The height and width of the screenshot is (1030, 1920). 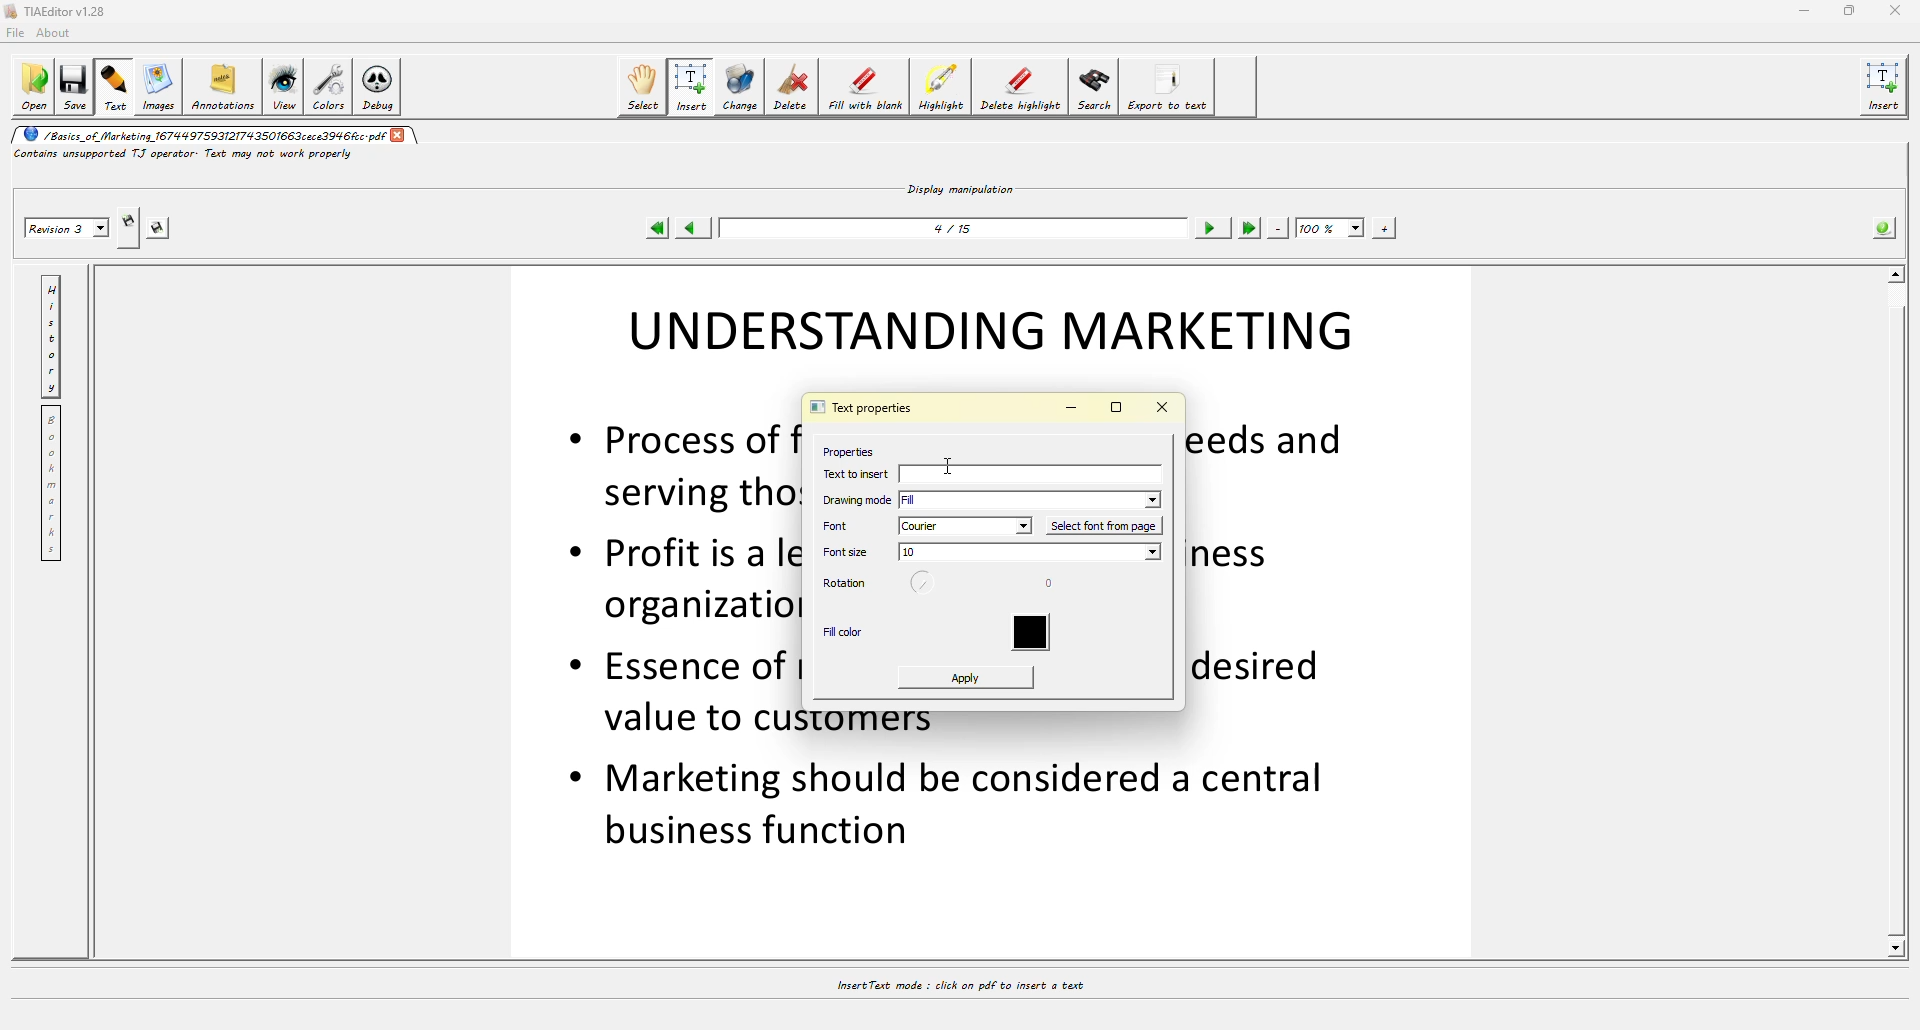 I want to click on change, so click(x=740, y=86).